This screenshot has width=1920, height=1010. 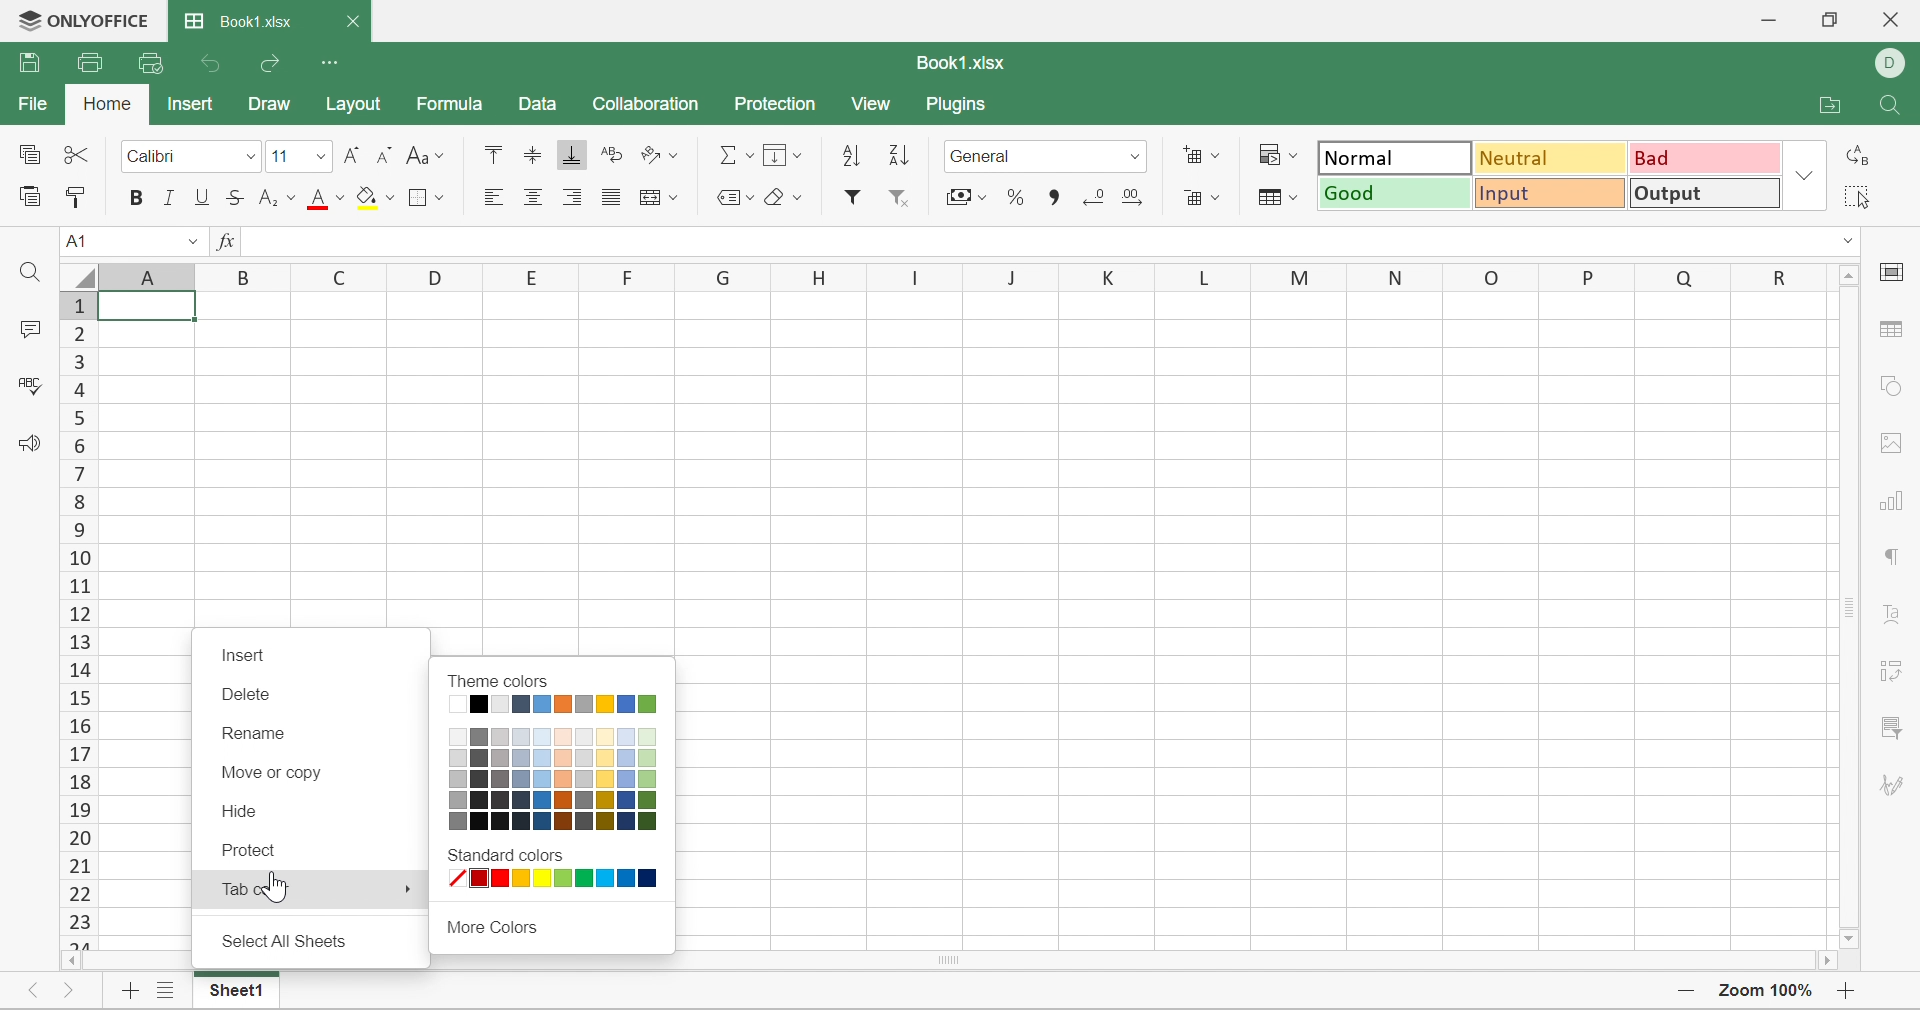 What do you see at coordinates (1705, 157) in the screenshot?
I see `Bad` at bounding box center [1705, 157].